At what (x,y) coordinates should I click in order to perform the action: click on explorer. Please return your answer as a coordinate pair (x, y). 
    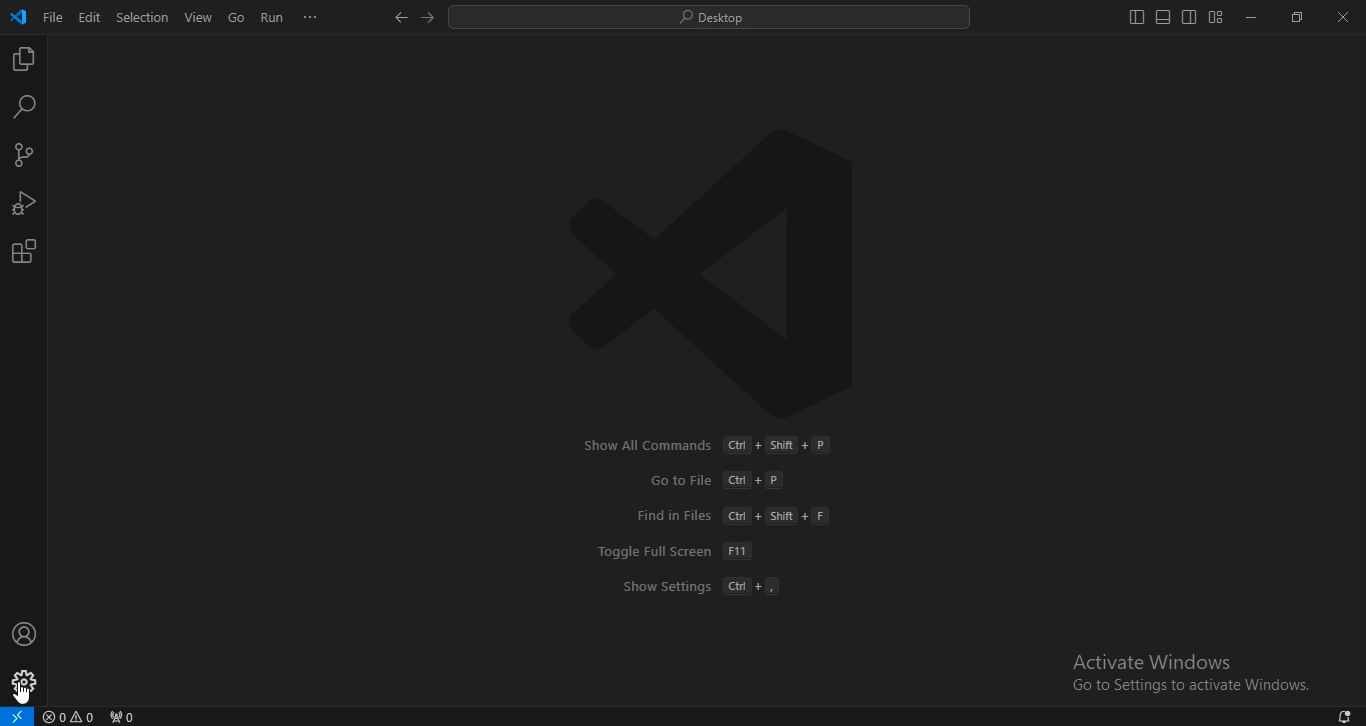
    Looking at the image, I should click on (24, 61).